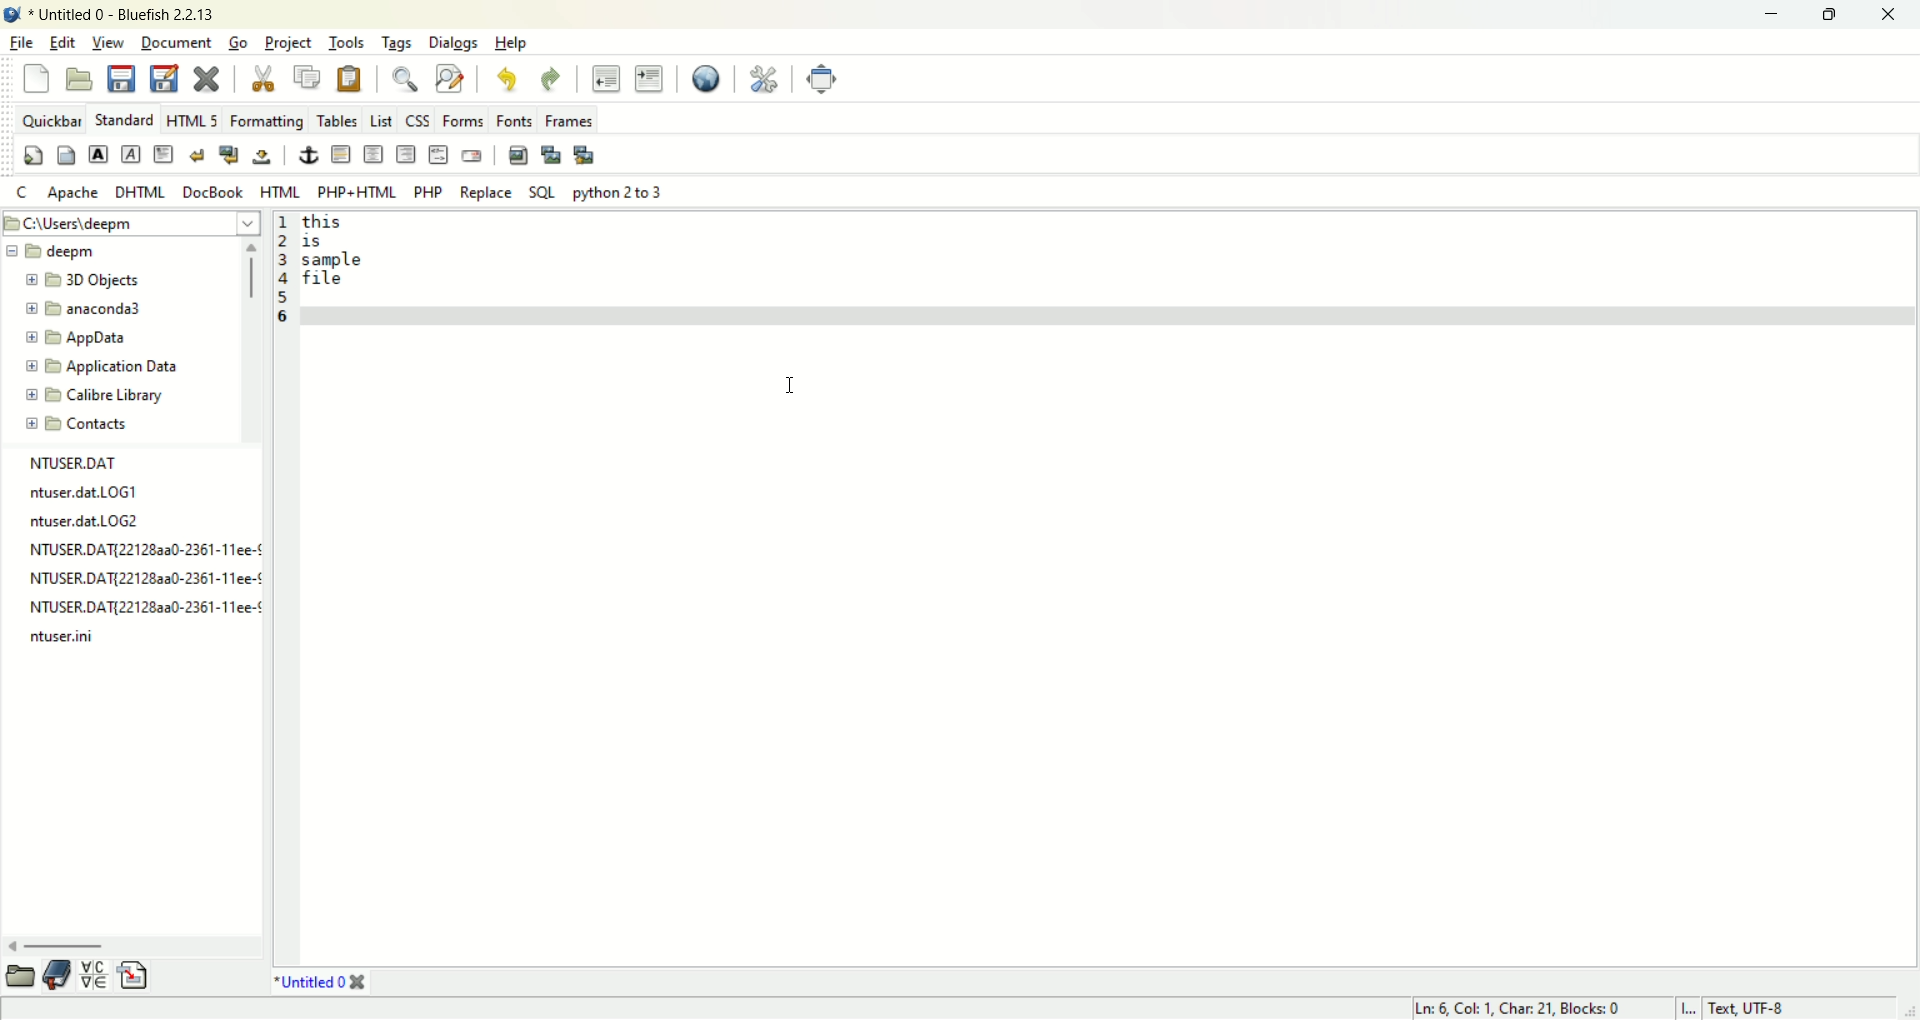  I want to click on frames, so click(569, 120).